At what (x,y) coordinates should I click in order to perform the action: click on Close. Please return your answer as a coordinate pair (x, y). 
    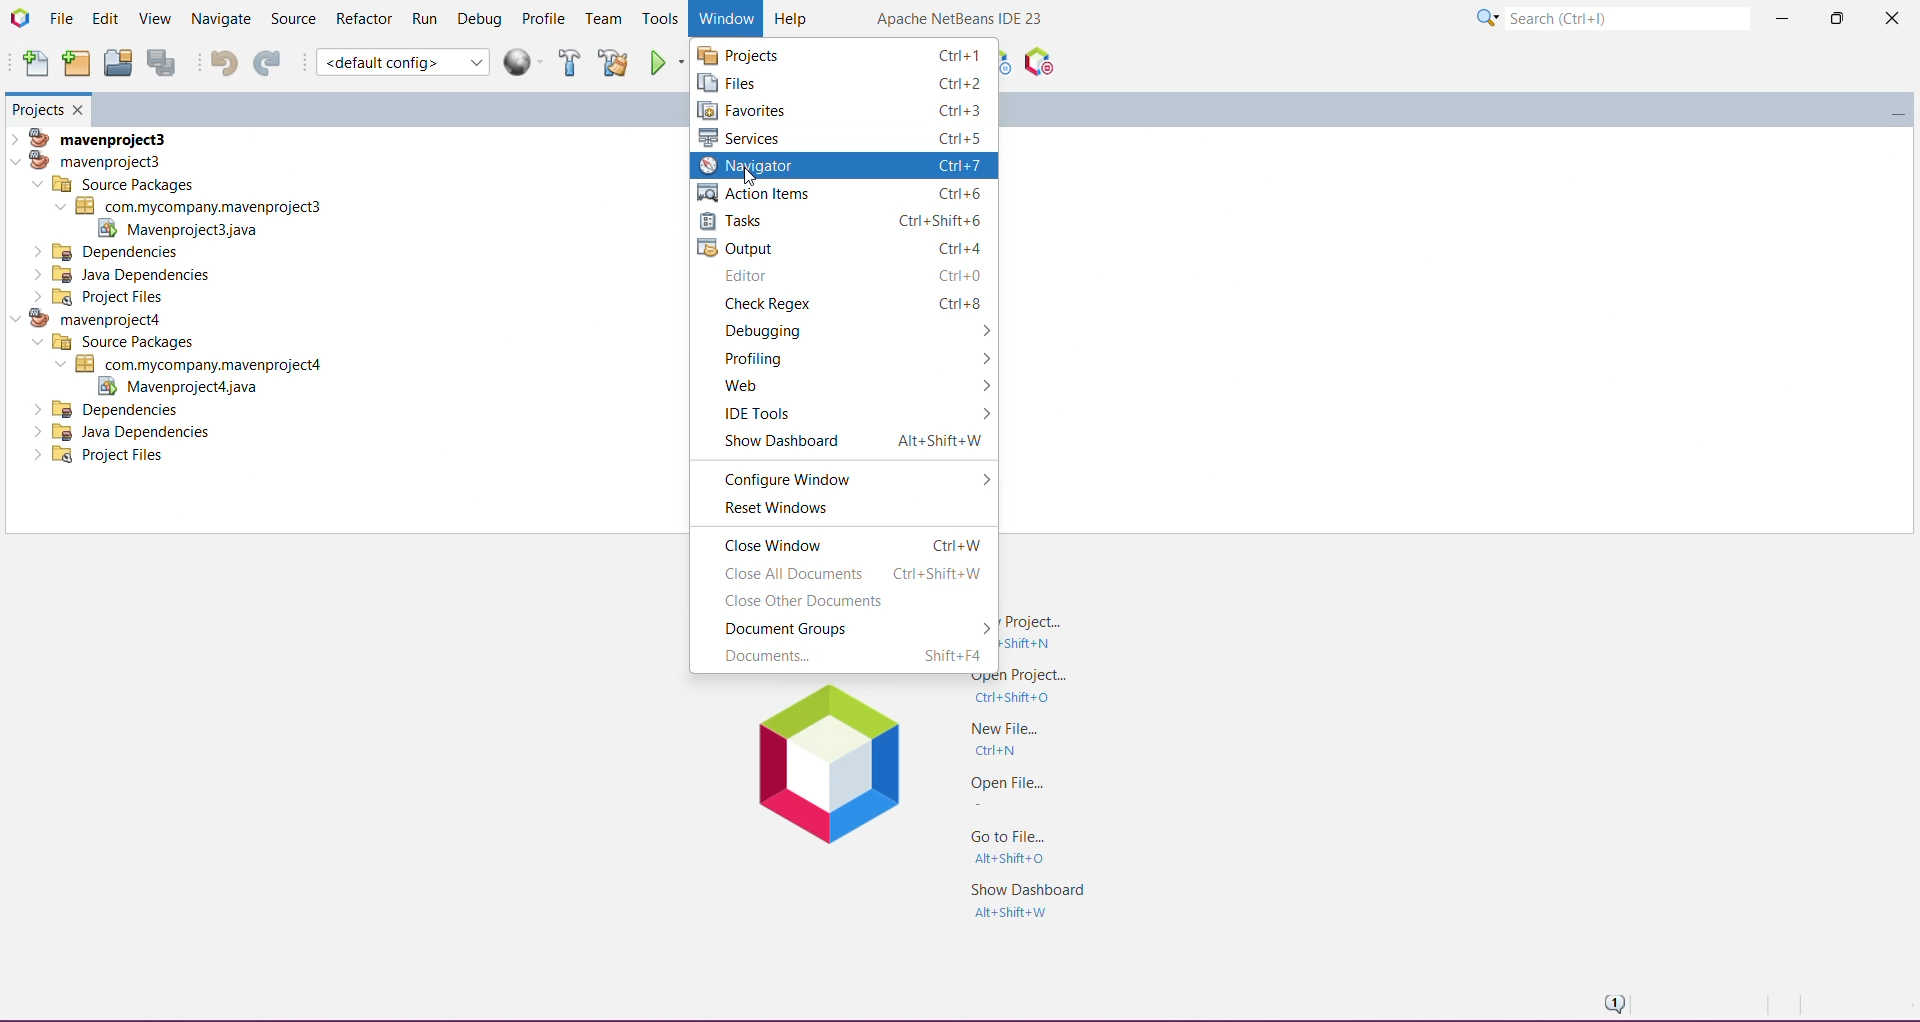
    Looking at the image, I should click on (1889, 22).